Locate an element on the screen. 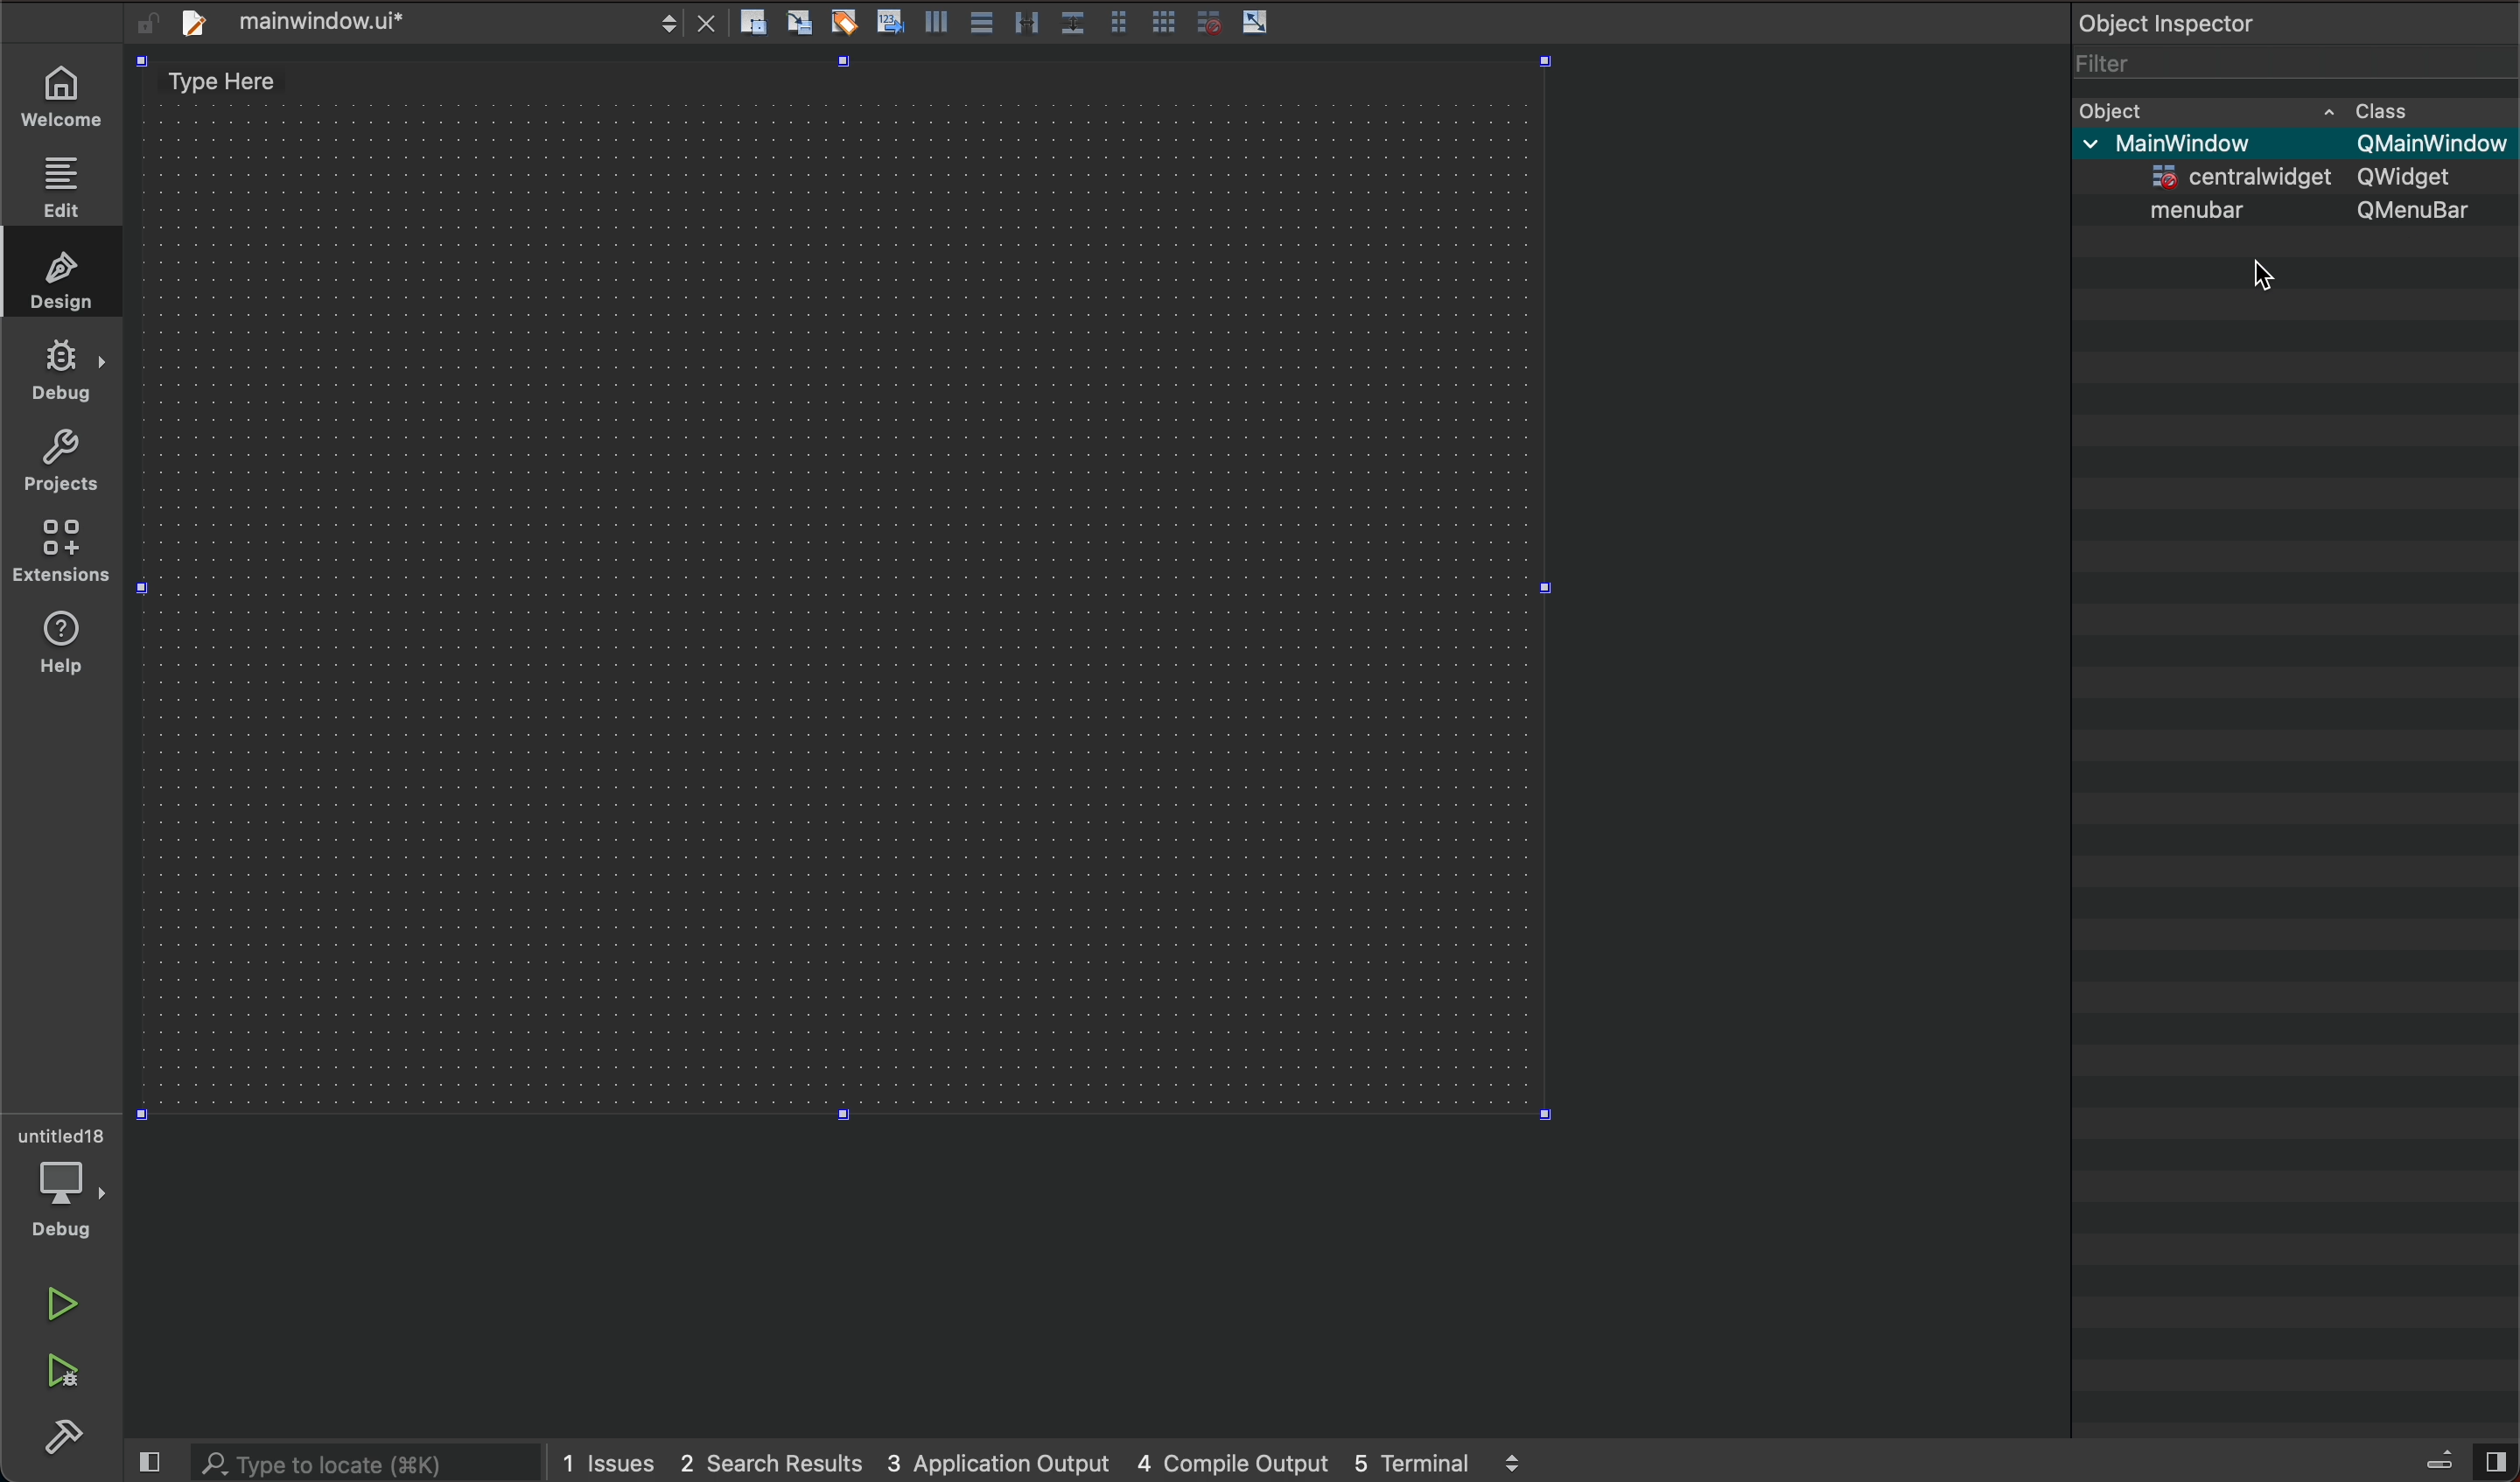  untitled is located at coordinates (60, 1131).